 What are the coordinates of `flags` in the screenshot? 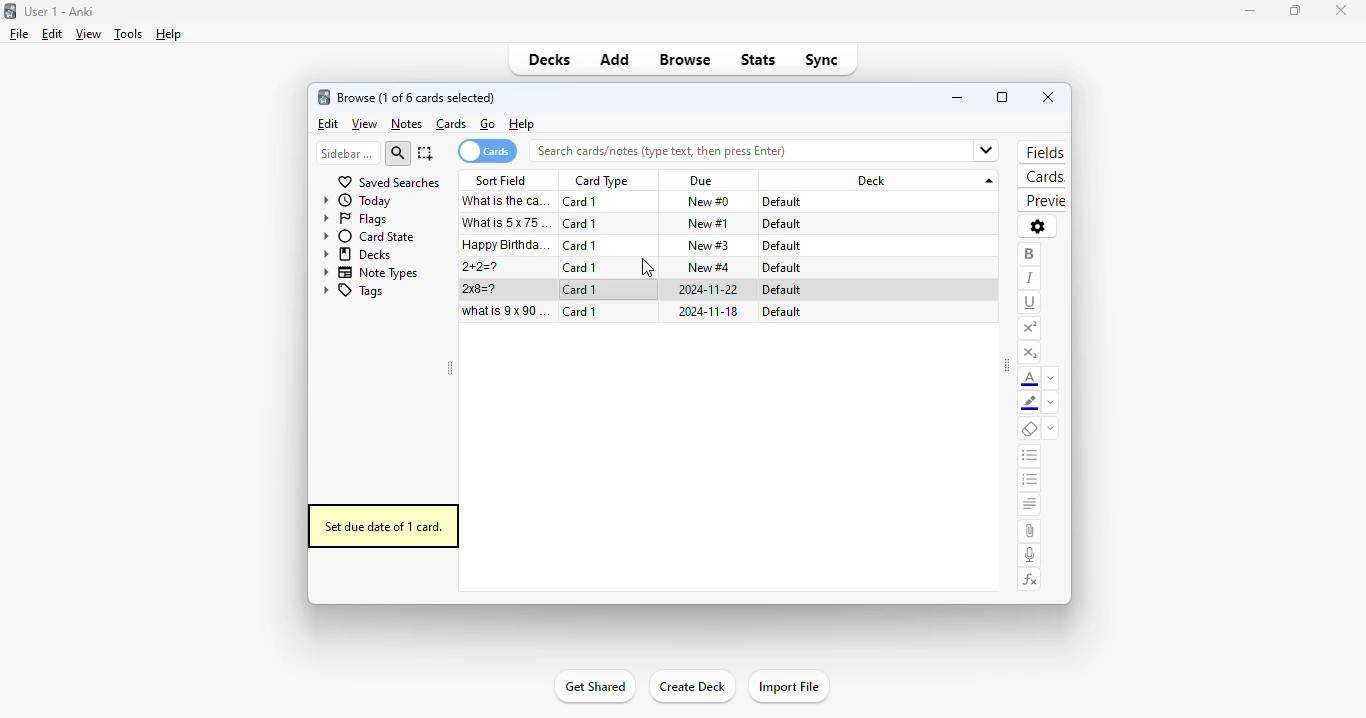 It's located at (355, 220).